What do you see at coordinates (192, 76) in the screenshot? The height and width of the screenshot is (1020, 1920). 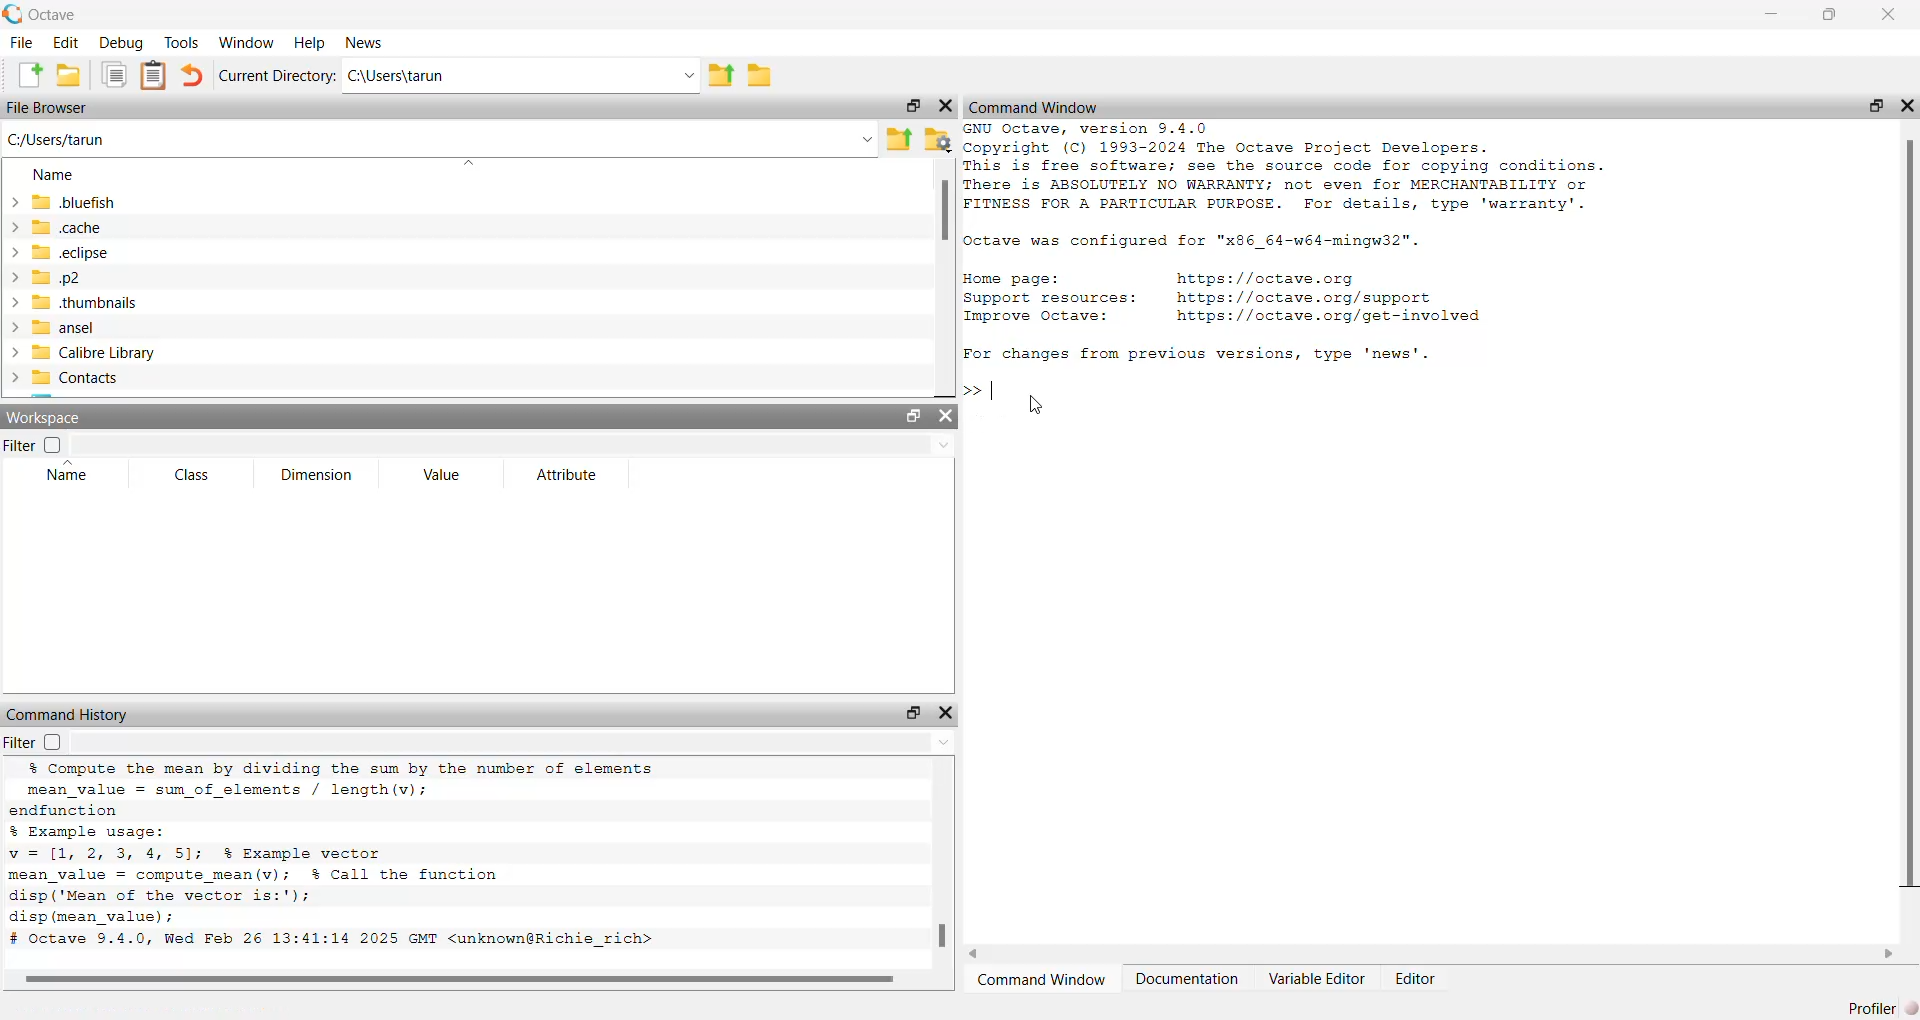 I see `undo` at bounding box center [192, 76].